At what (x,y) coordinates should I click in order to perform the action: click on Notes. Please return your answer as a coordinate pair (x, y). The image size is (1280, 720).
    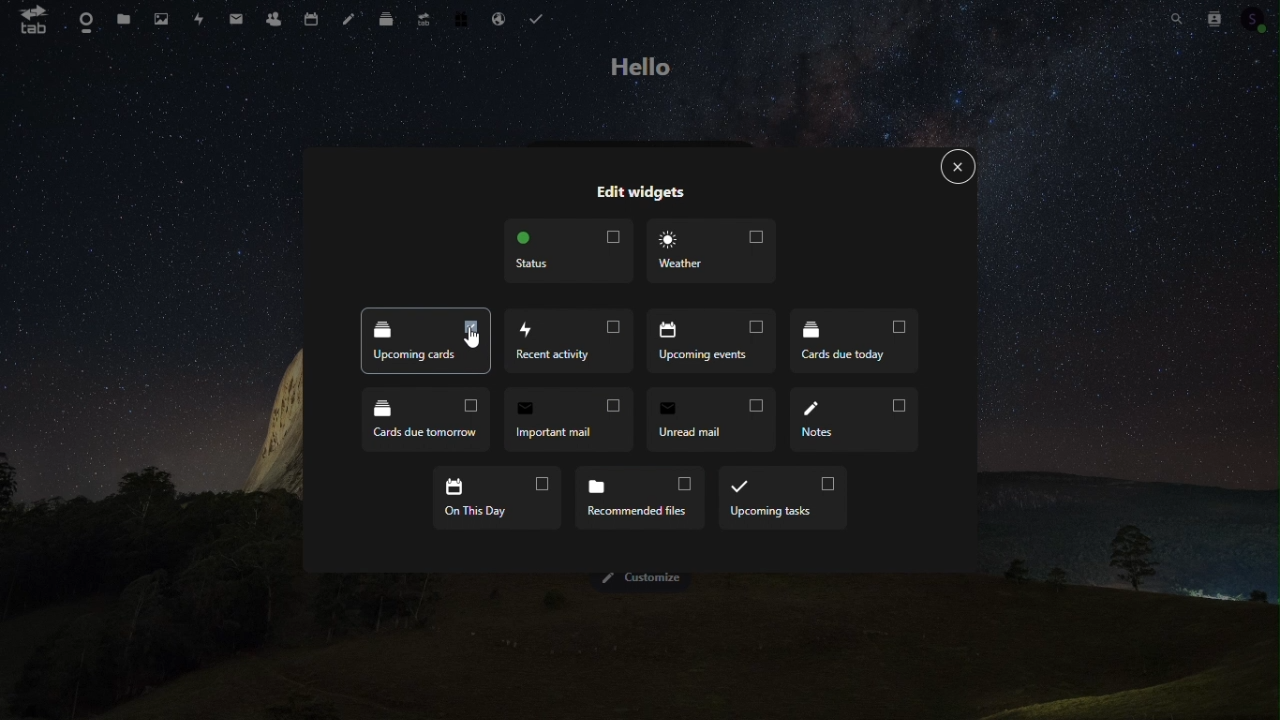
    Looking at the image, I should click on (345, 21).